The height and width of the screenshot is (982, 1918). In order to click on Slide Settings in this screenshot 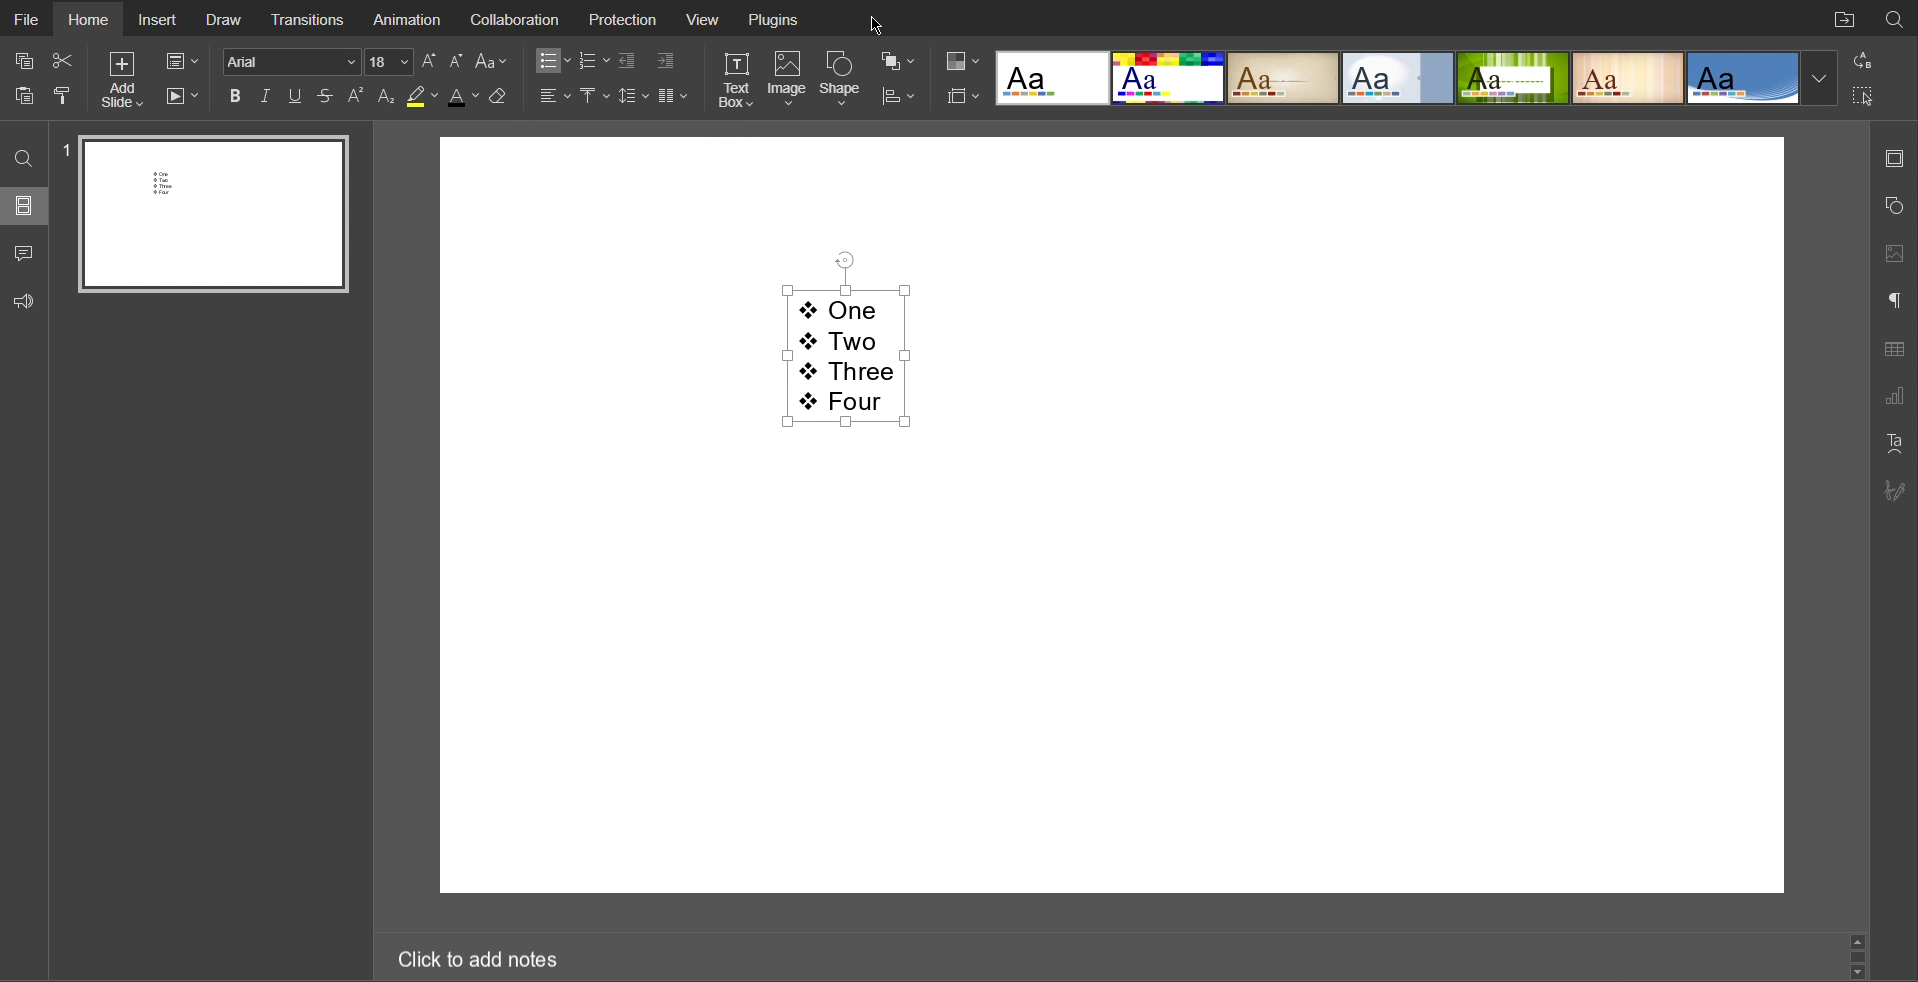, I will do `click(180, 60)`.